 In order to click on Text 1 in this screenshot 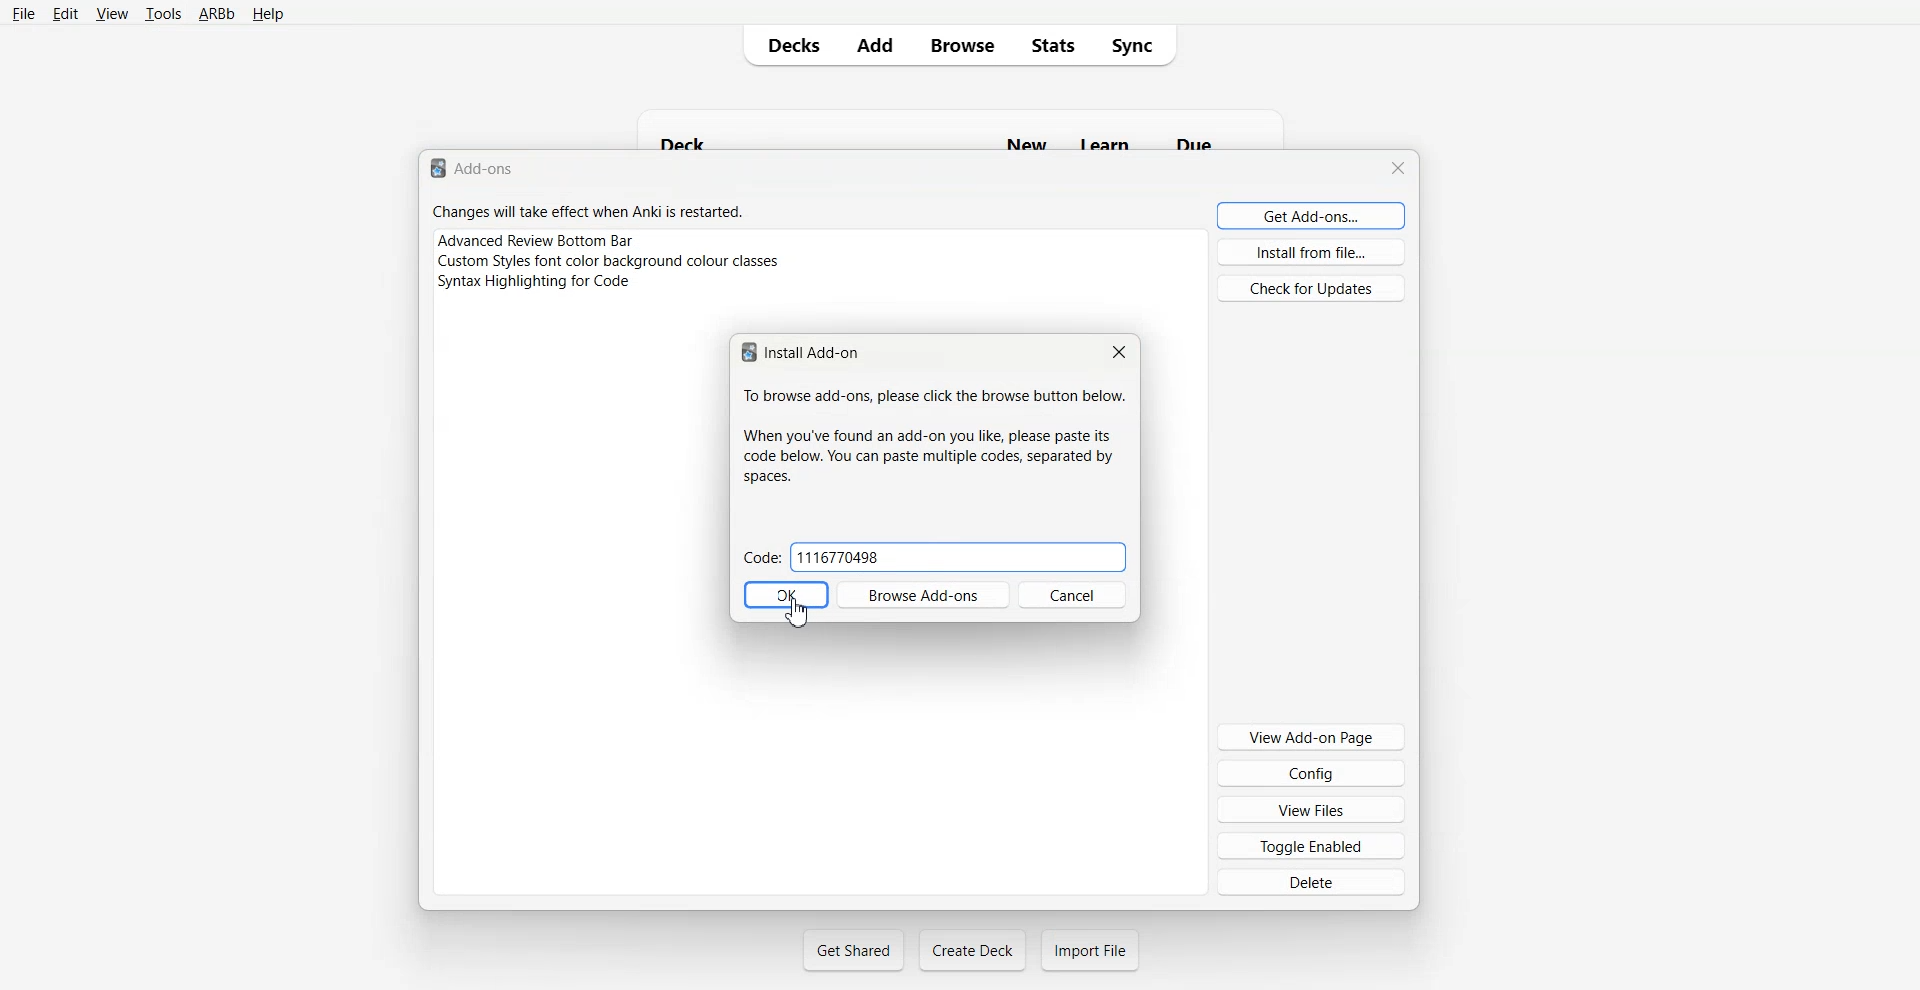, I will do `click(478, 169)`.